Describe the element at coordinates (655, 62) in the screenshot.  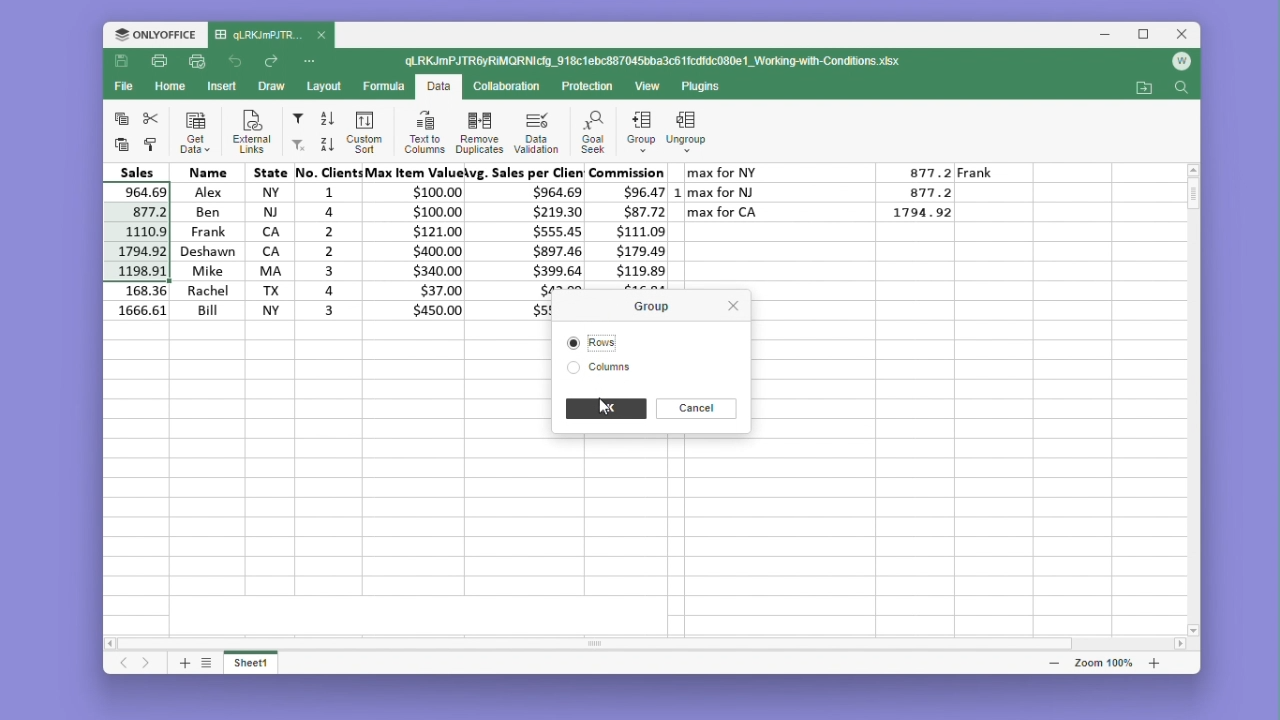
I see `File name` at that location.